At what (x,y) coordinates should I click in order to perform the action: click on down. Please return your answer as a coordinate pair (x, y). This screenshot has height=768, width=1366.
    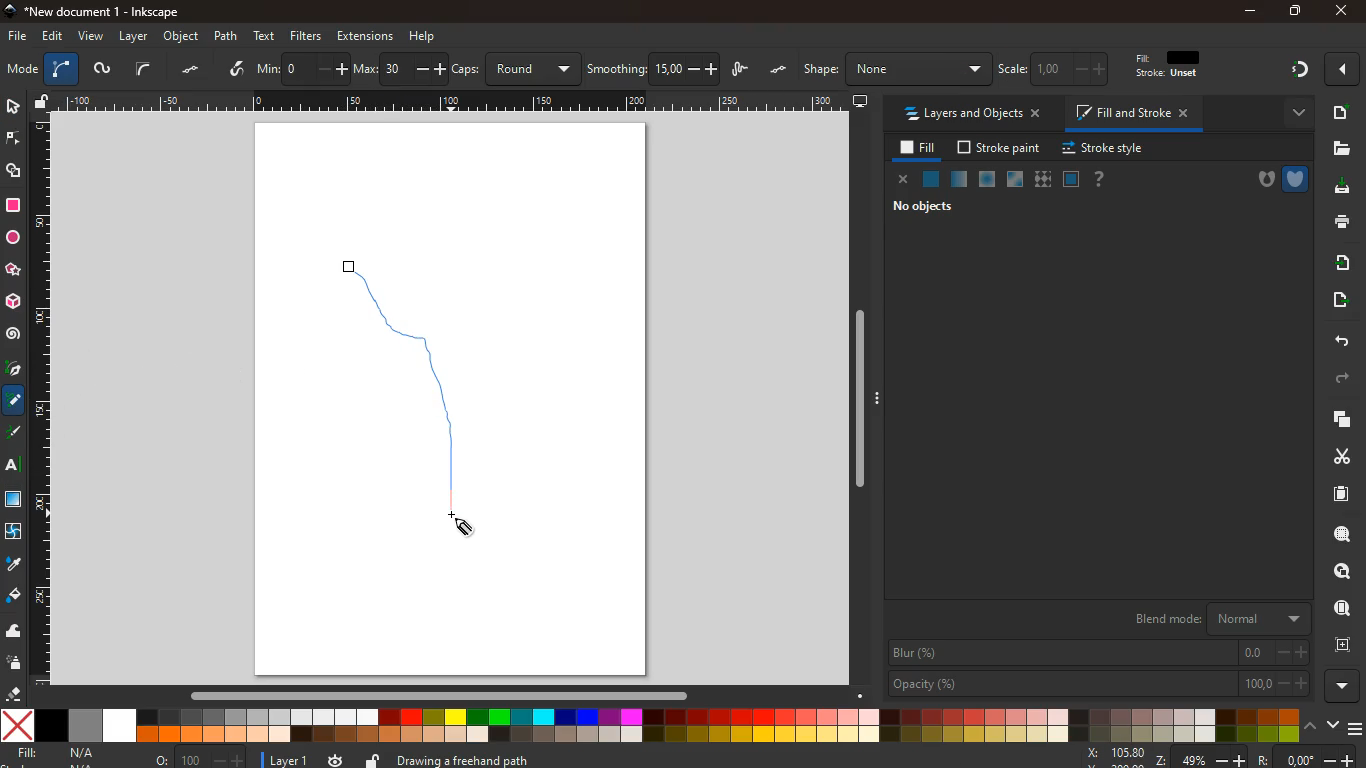
    Looking at the image, I should click on (1331, 725).